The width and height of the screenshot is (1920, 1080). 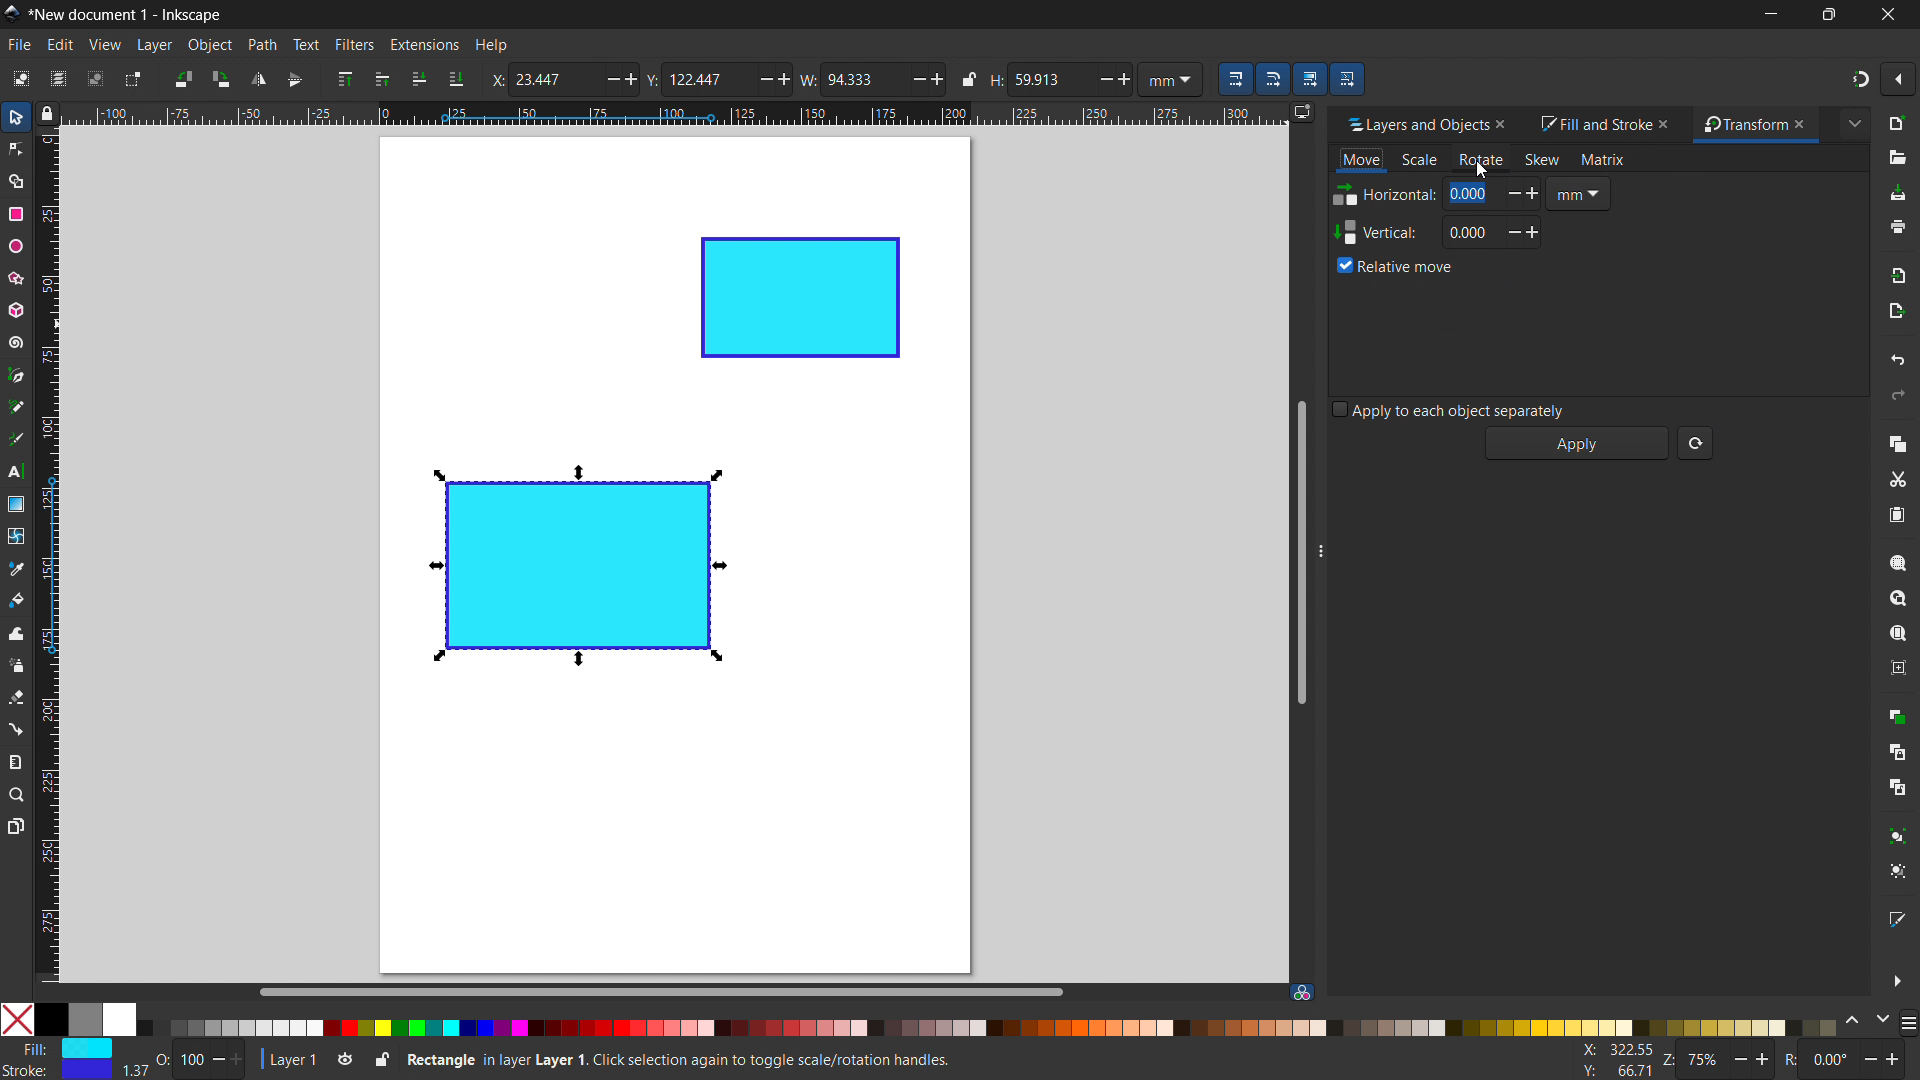 What do you see at coordinates (1854, 123) in the screenshot?
I see `extended menu` at bounding box center [1854, 123].